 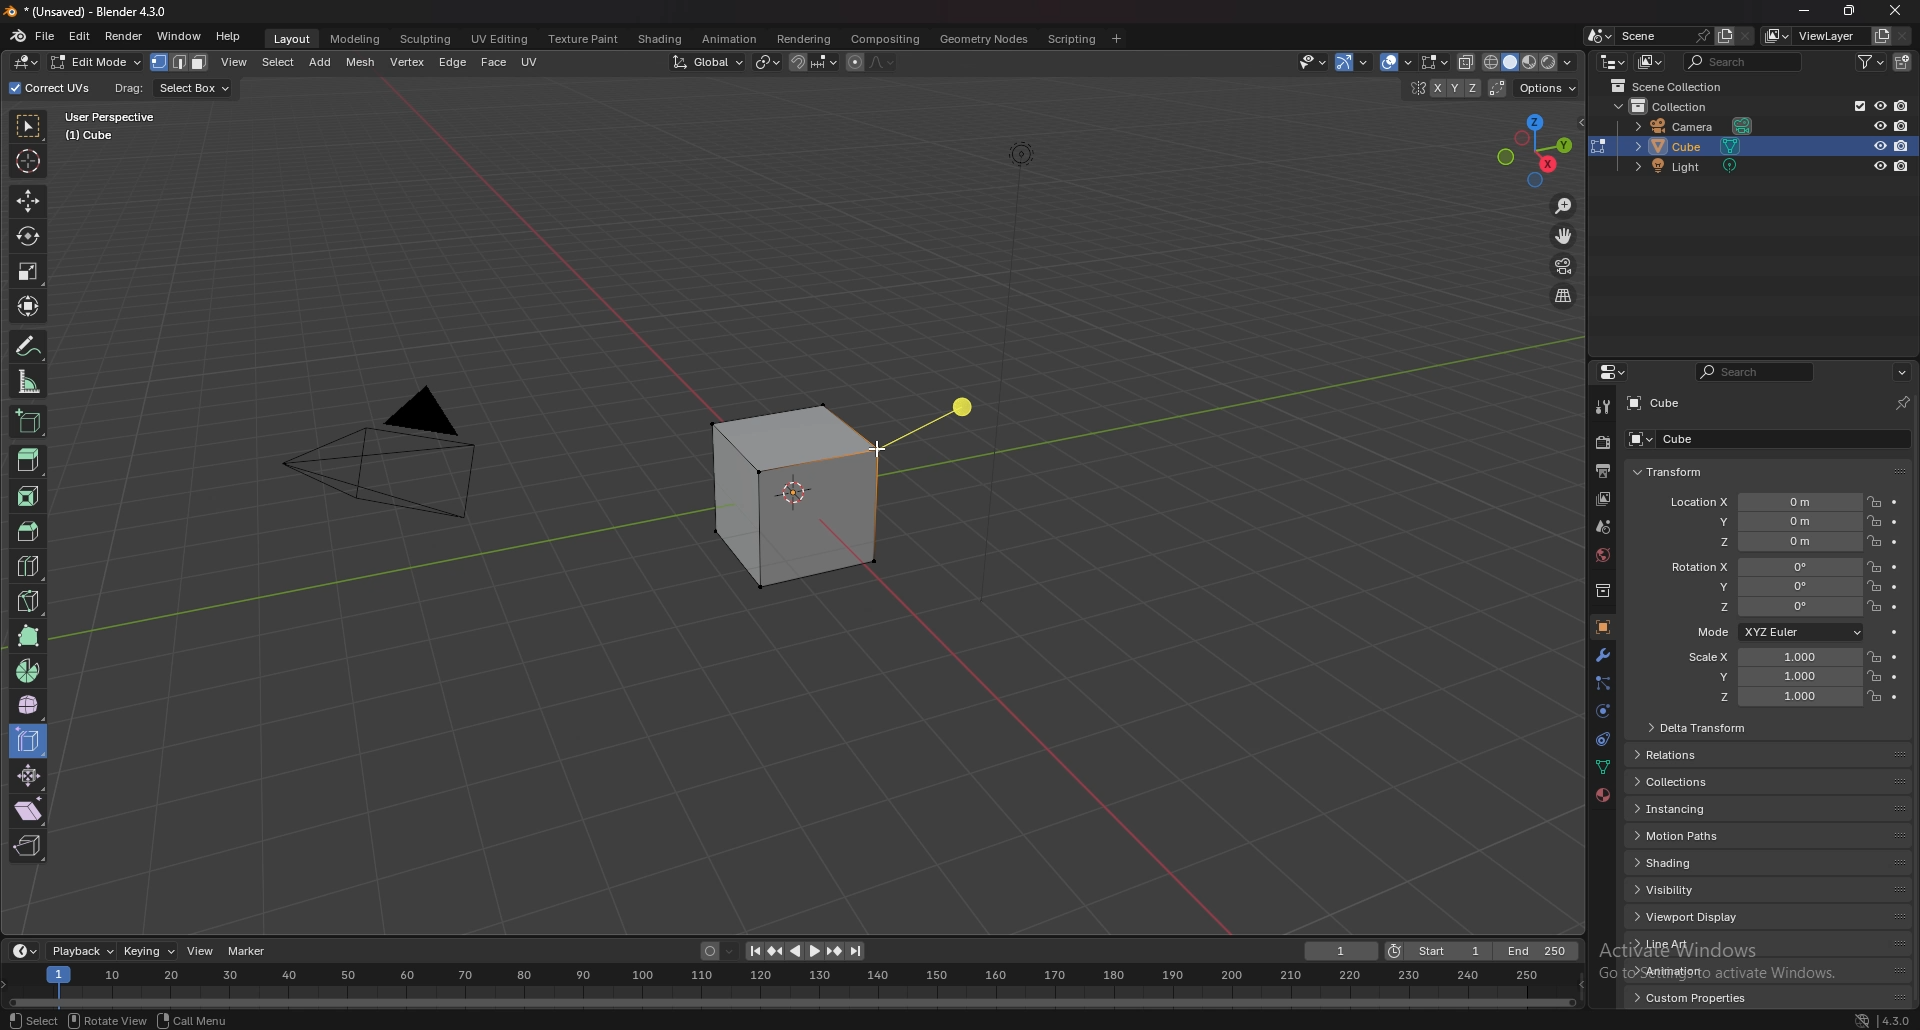 I want to click on disable in render, so click(x=1903, y=145).